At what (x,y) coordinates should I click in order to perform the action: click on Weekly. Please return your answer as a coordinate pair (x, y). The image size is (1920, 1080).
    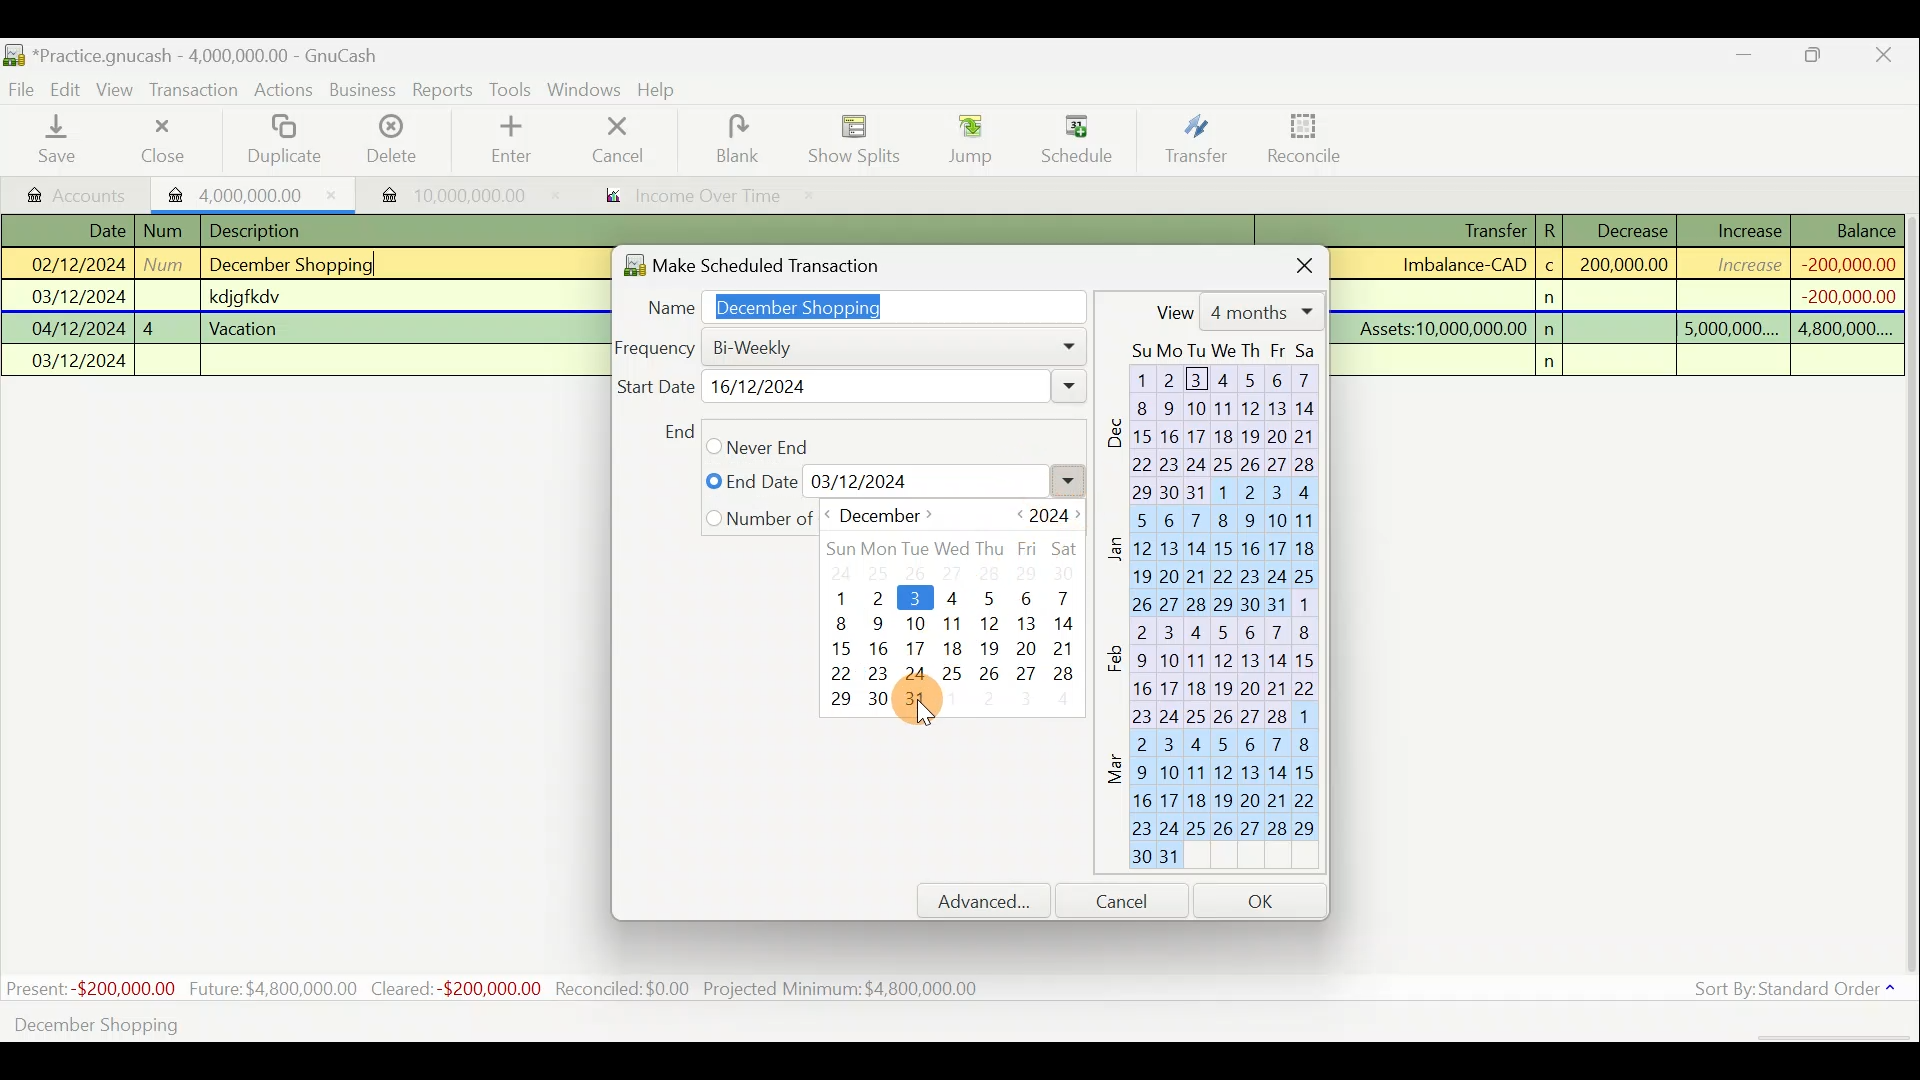
    Looking at the image, I should click on (769, 387).